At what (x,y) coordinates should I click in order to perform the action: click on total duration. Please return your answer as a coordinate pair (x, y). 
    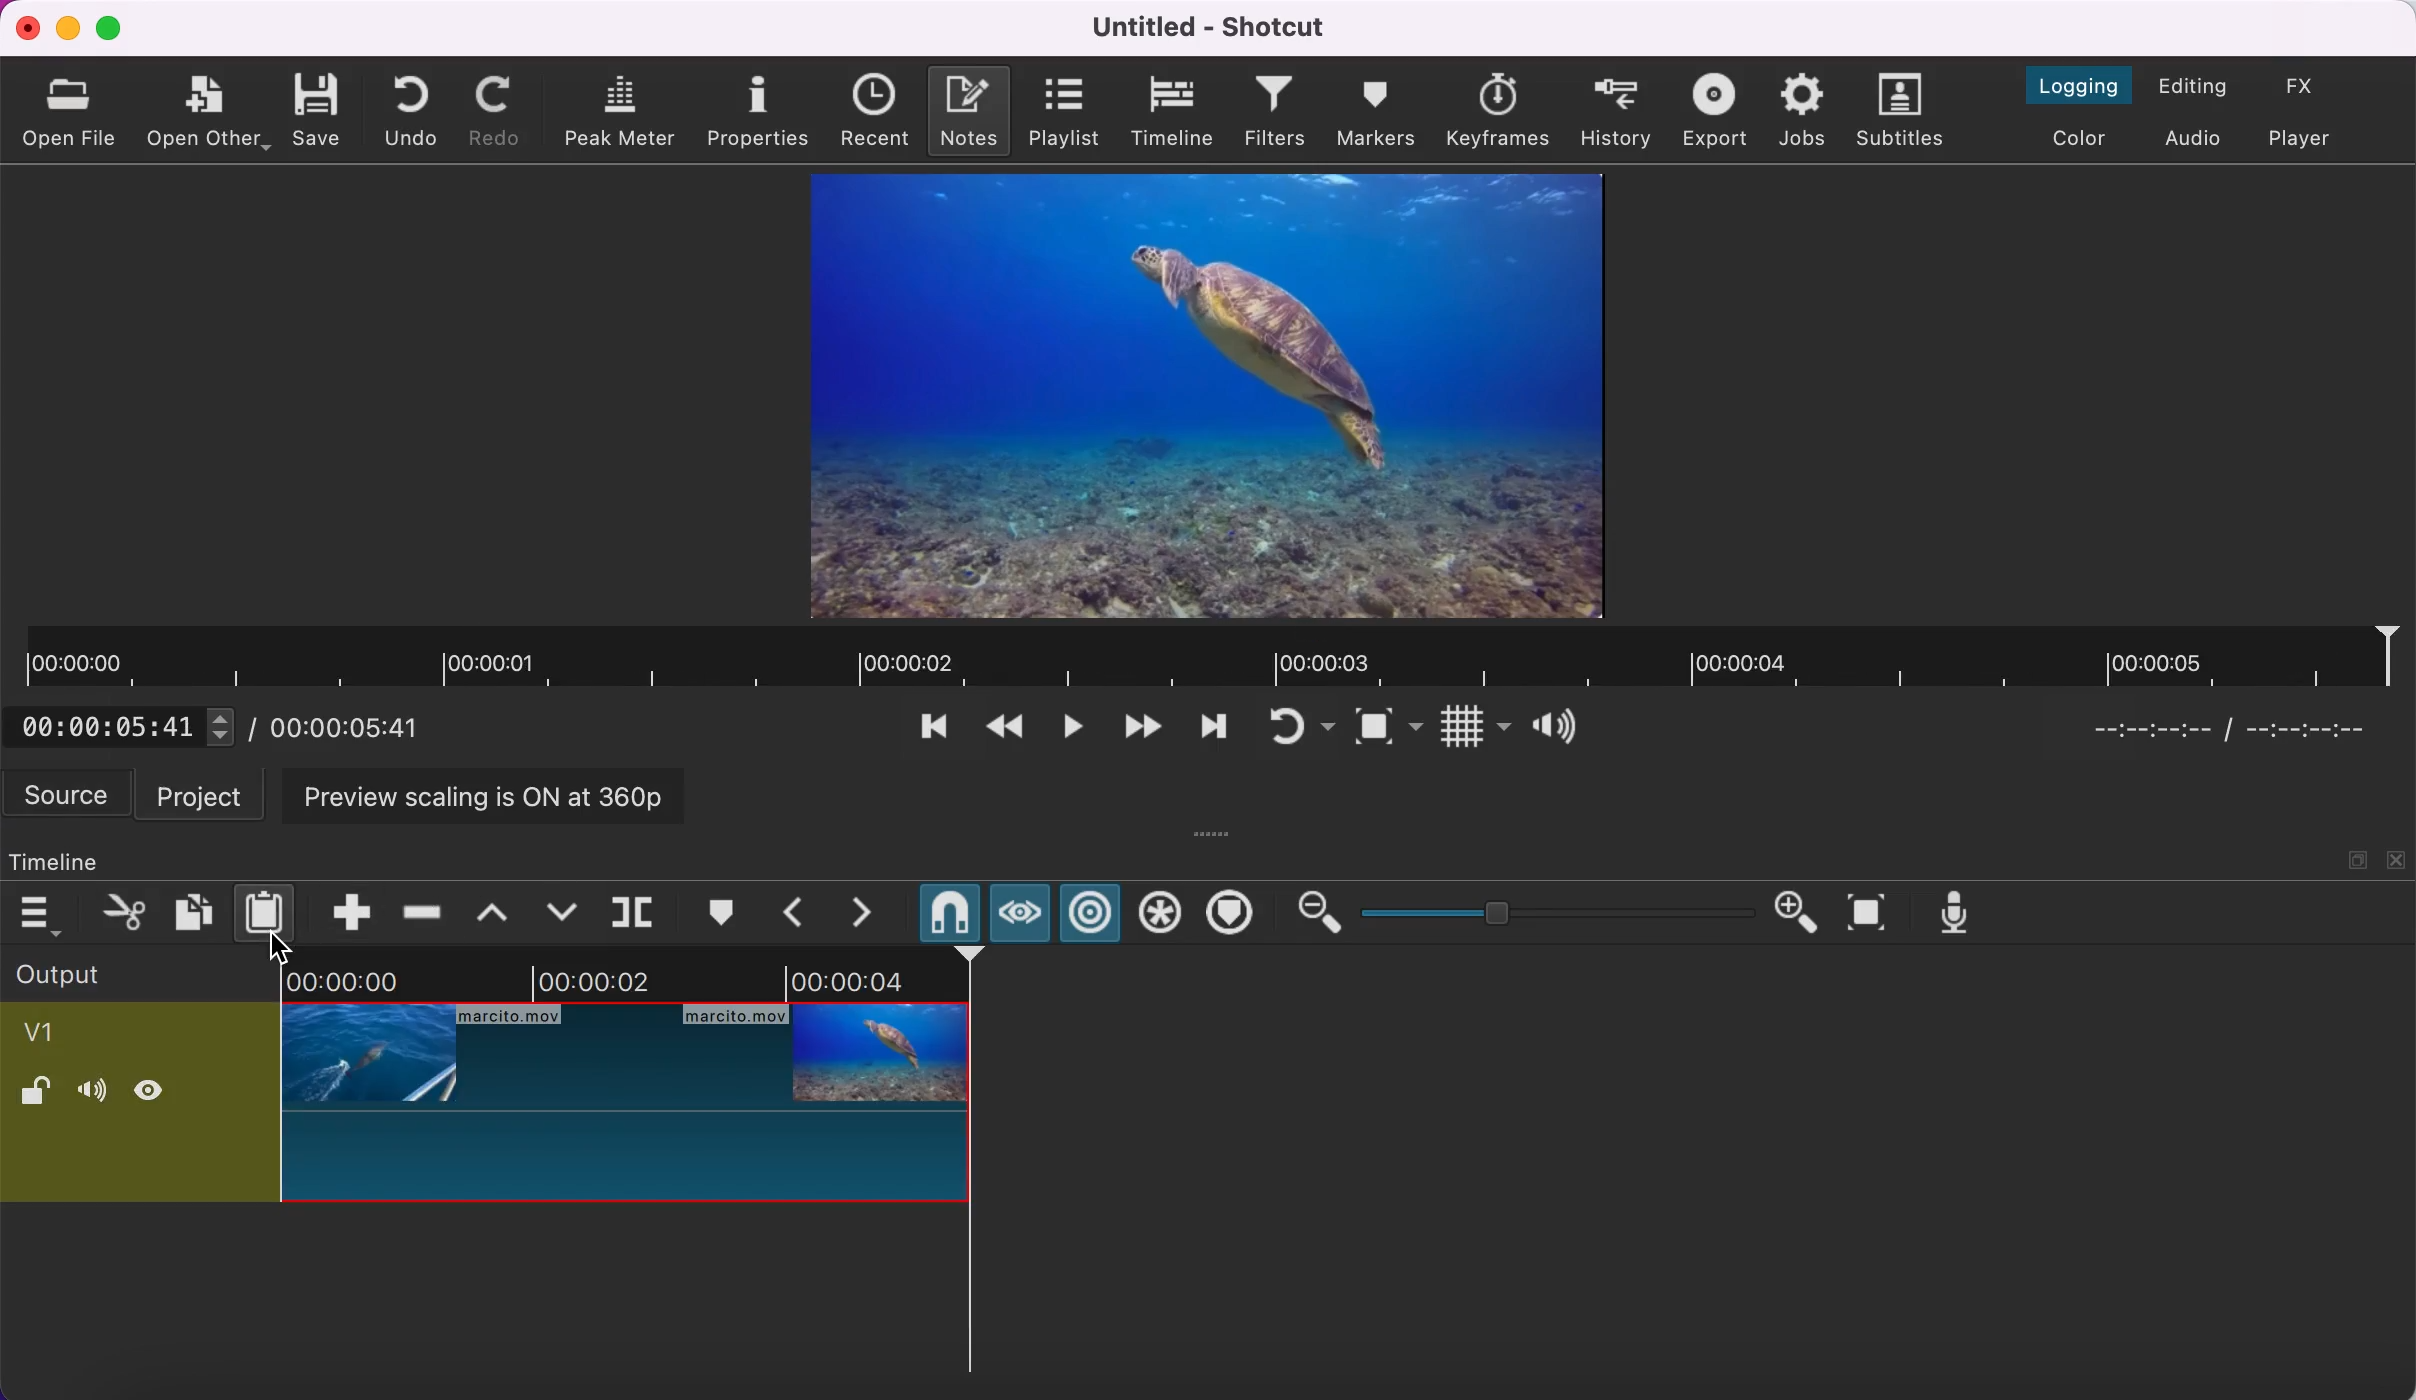
    Looking at the image, I should click on (2328, 730).